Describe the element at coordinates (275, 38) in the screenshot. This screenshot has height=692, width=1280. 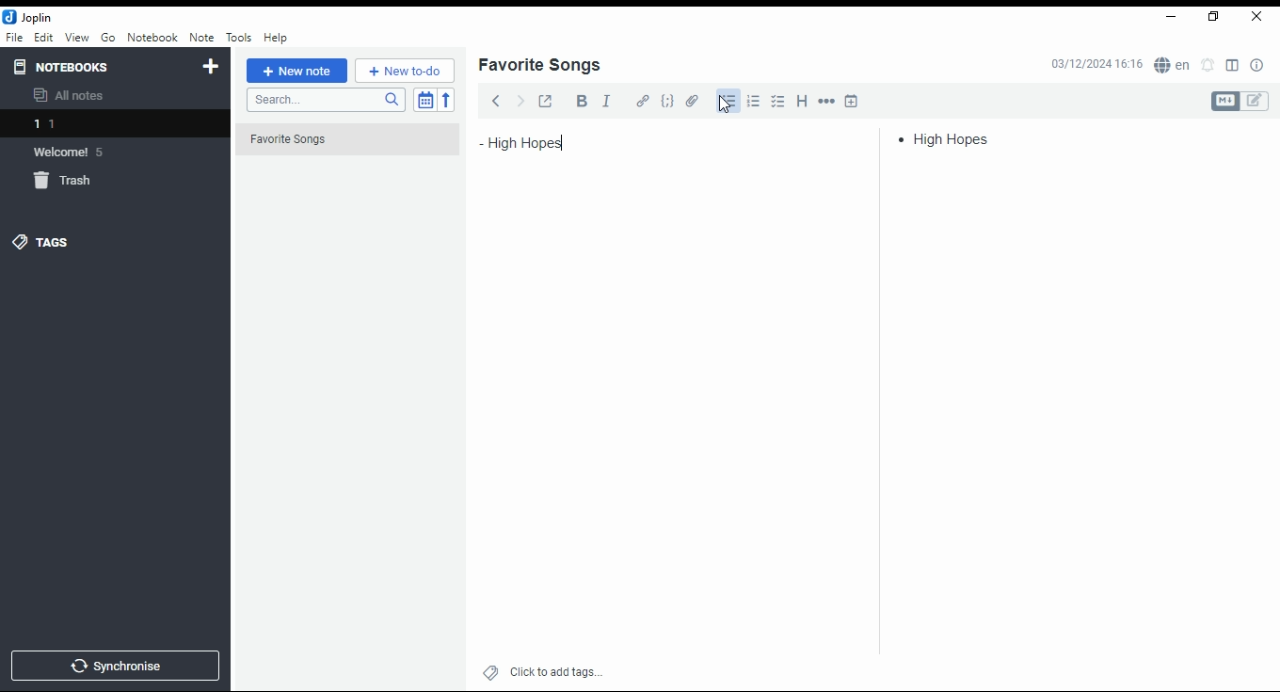
I see `help` at that location.